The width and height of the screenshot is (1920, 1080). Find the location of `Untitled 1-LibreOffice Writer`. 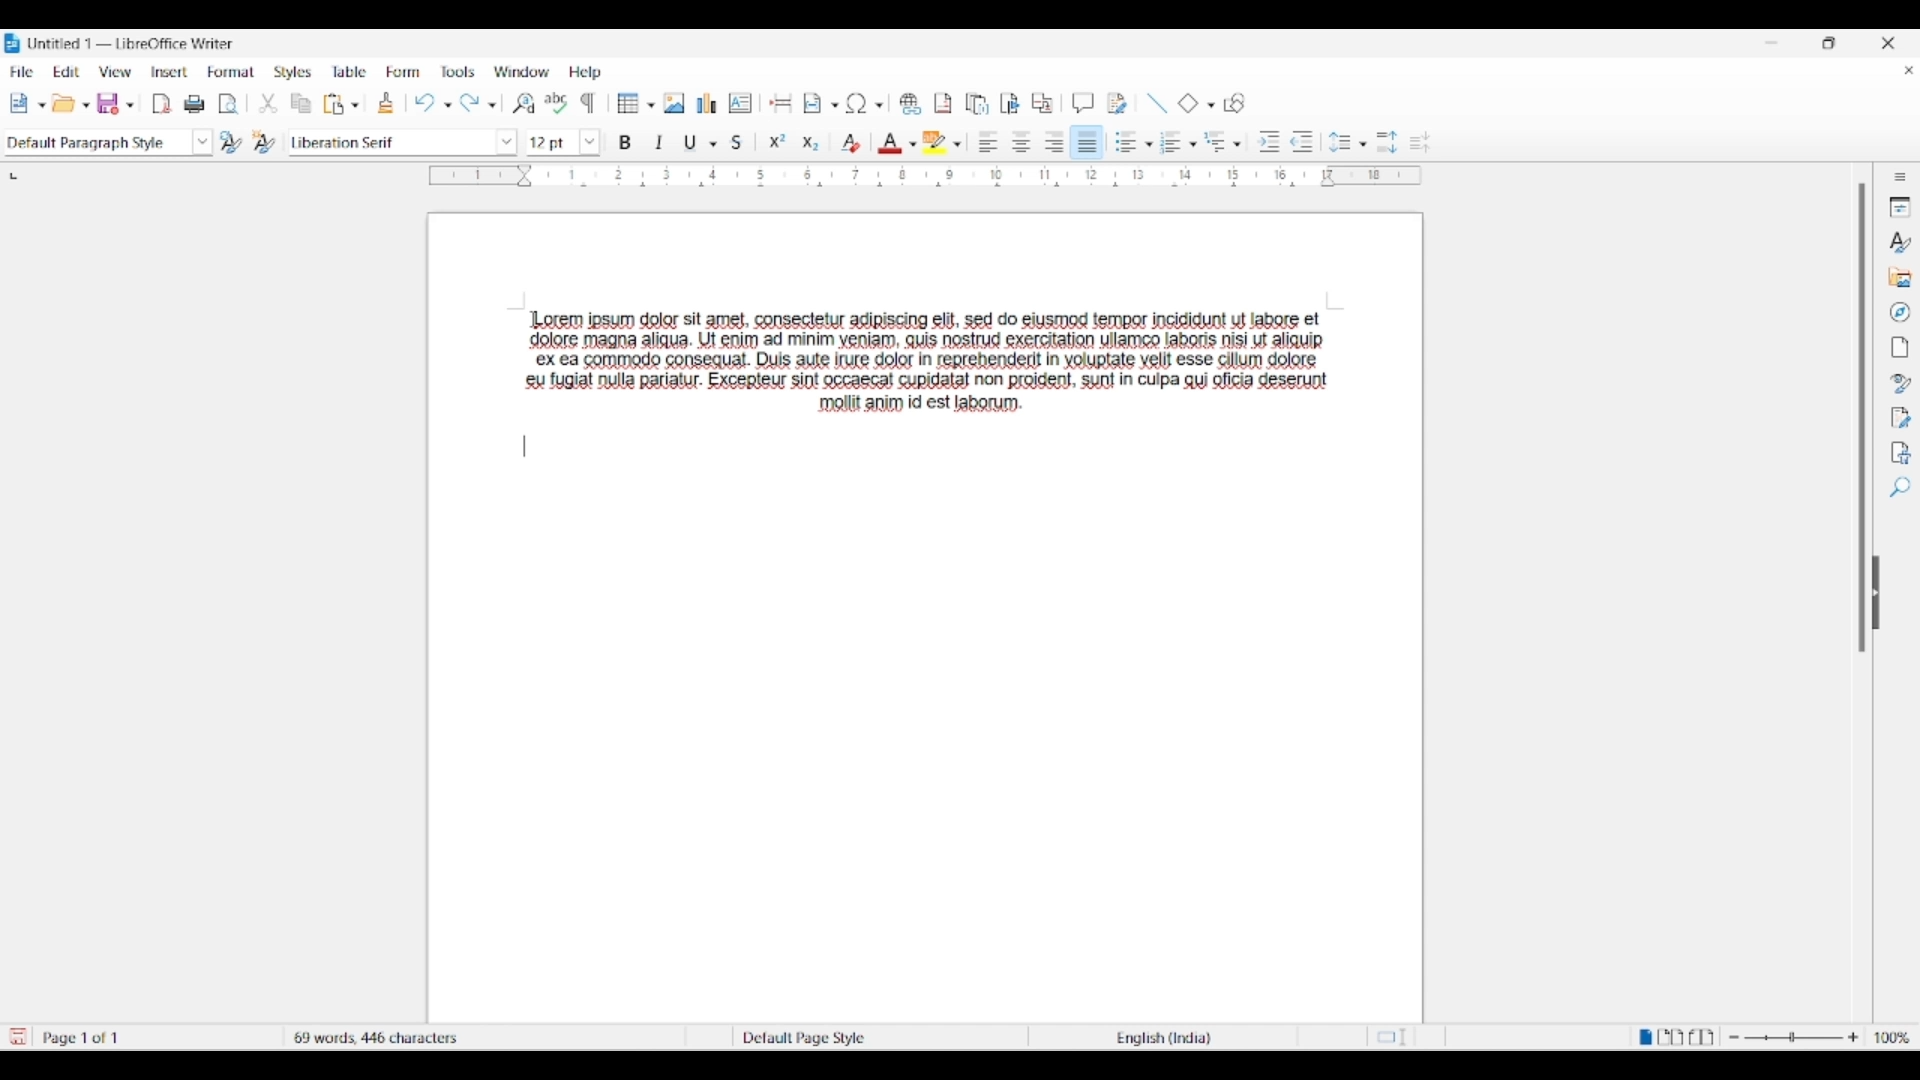

Untitled 1-LibreOffice Writer is located at coordinates (134, 43).